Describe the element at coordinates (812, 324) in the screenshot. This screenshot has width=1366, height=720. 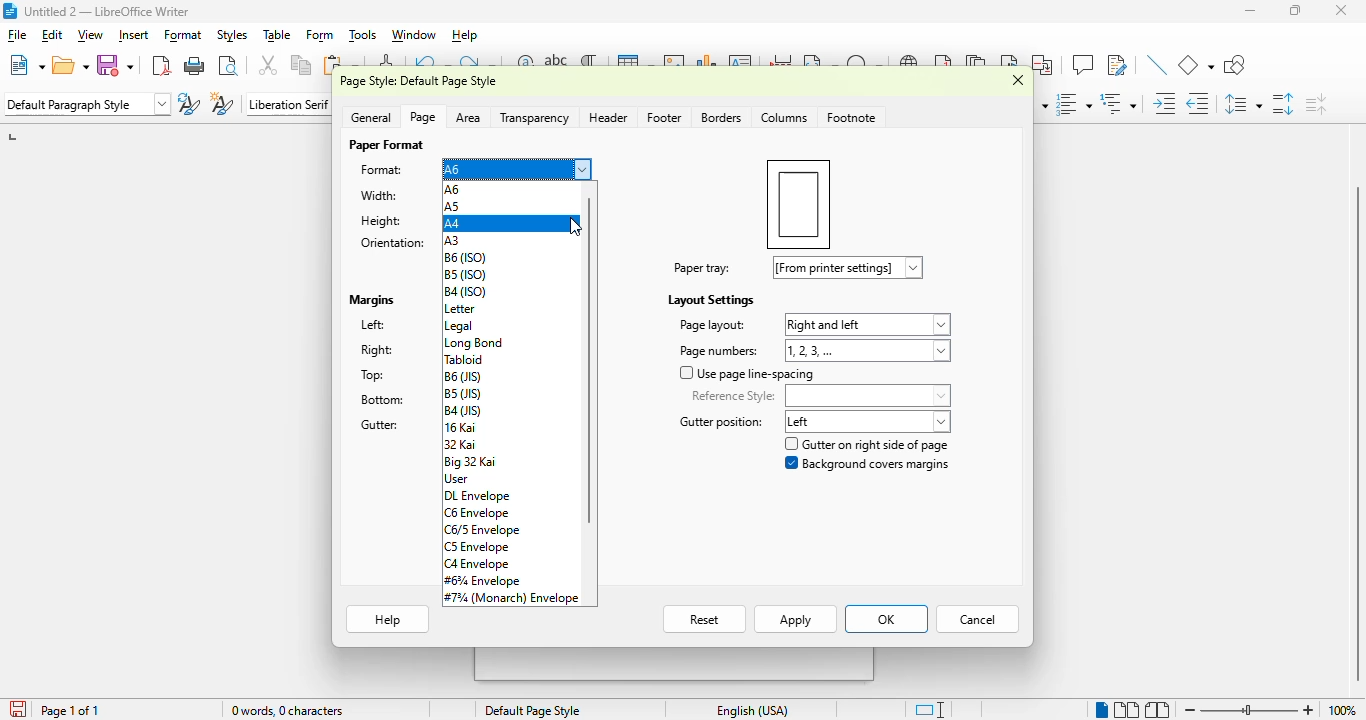
I see `page layout: right and left` at that location.